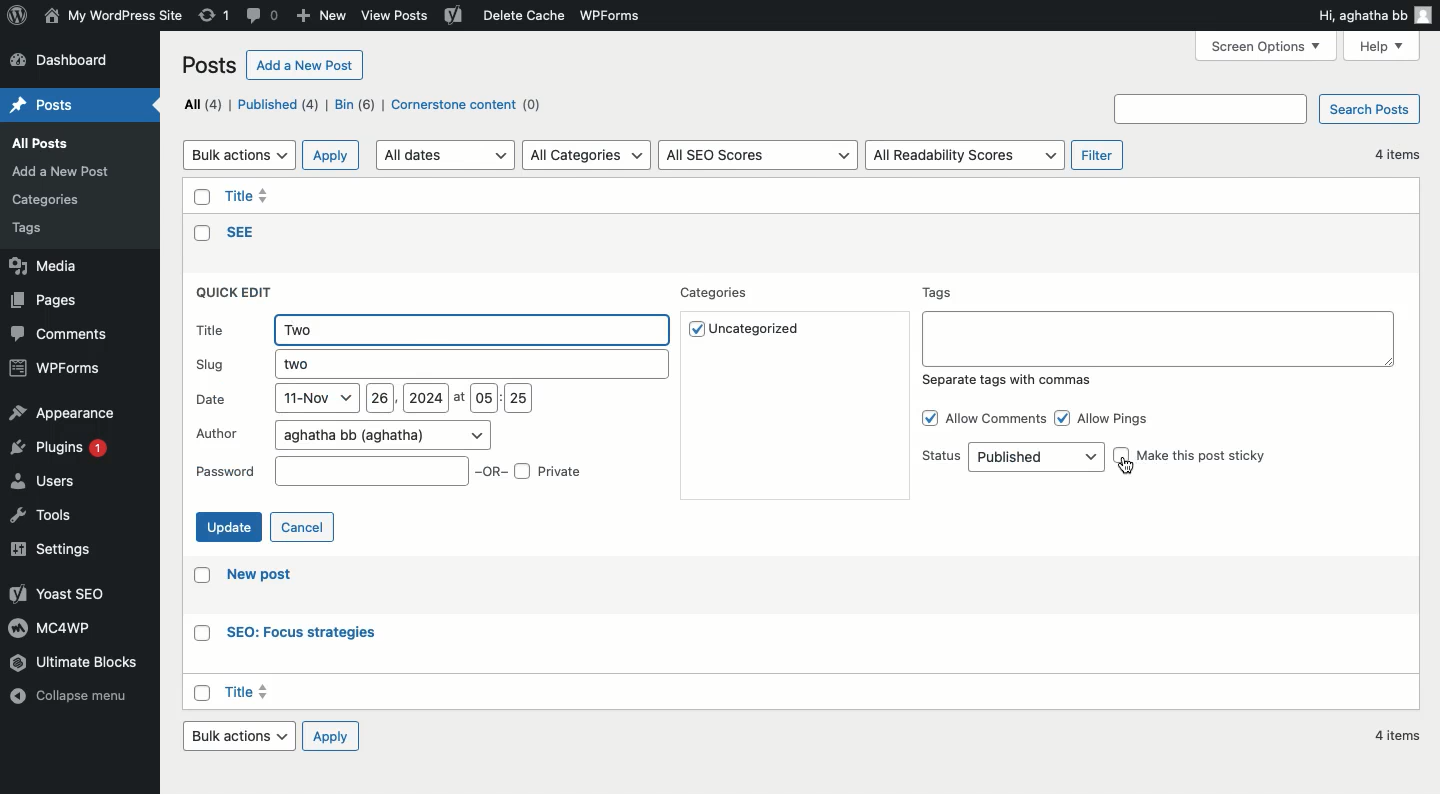  I want to click on 4items, so click(1397, 736).